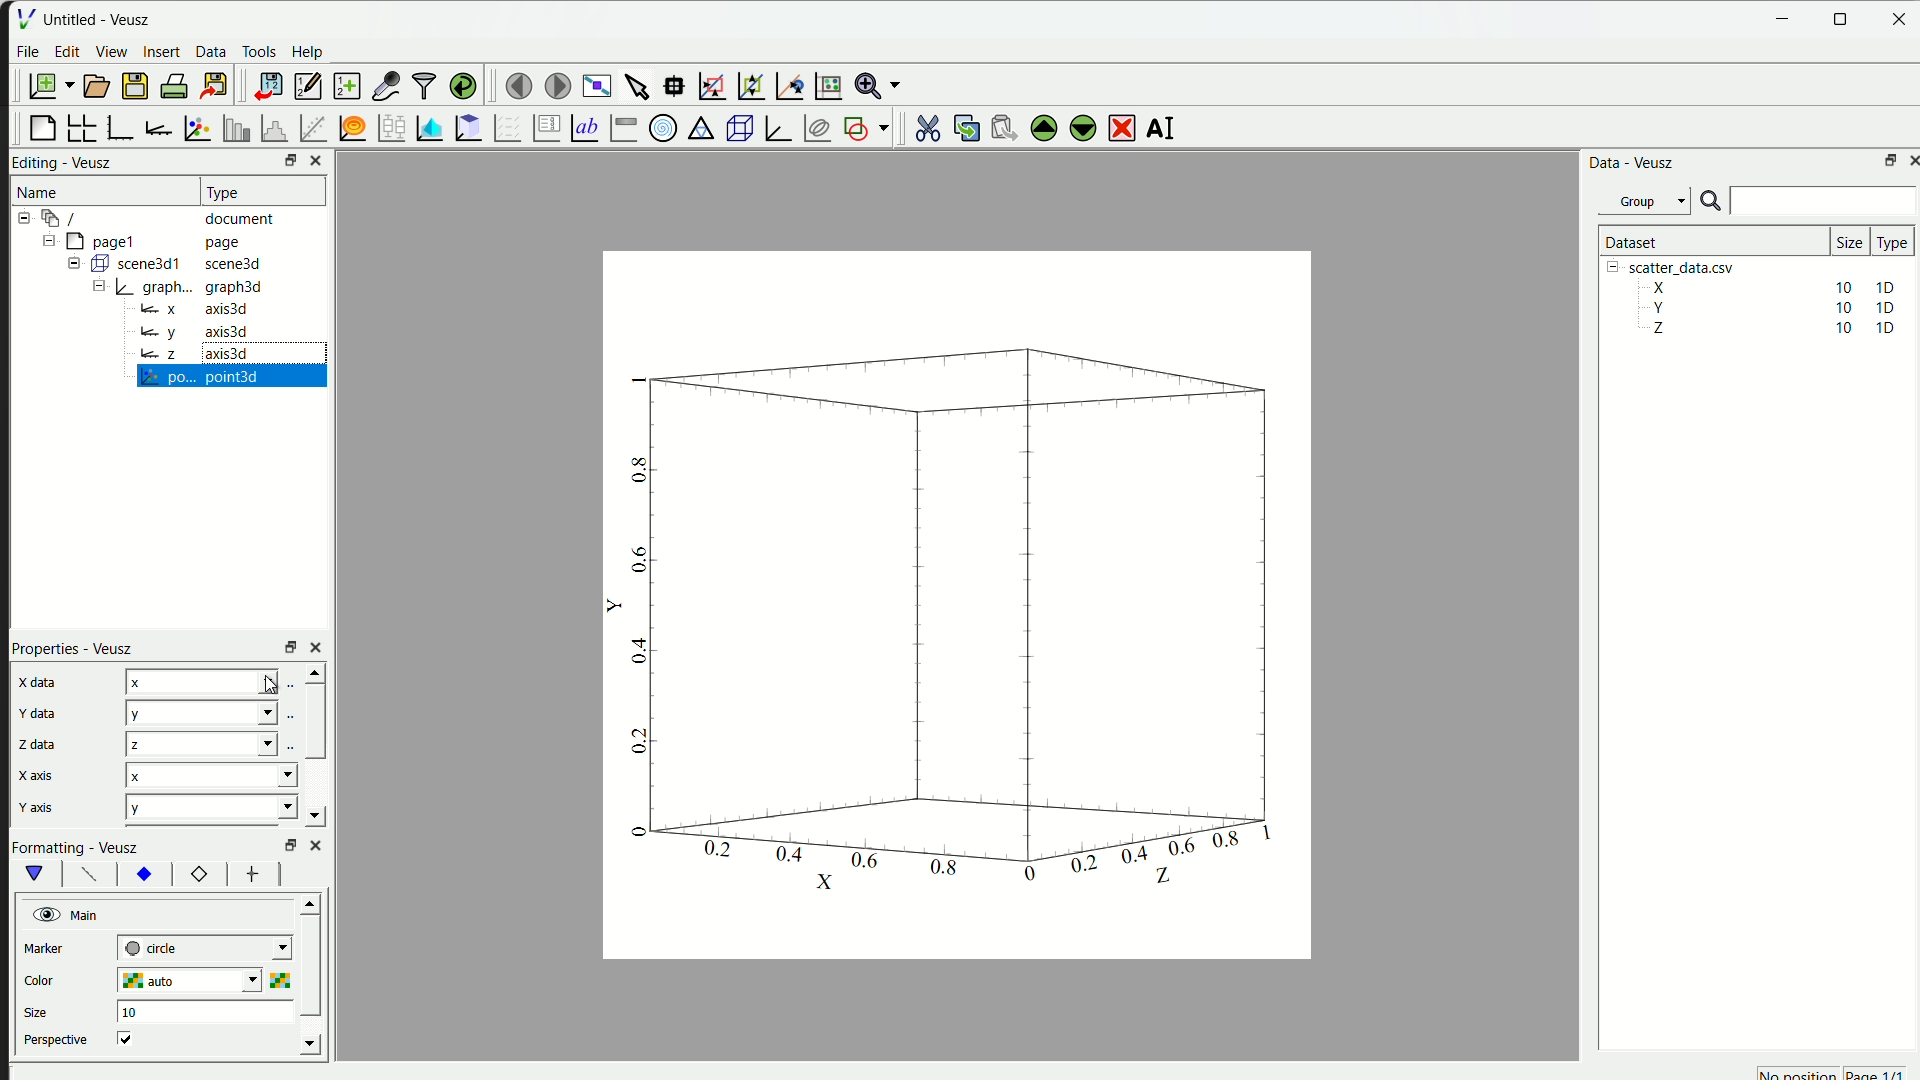 The width and height of the screenshot is (1920, 1080). Describe the element at coordinates (1901, 20) in the screenshot. I see `close` at that location.